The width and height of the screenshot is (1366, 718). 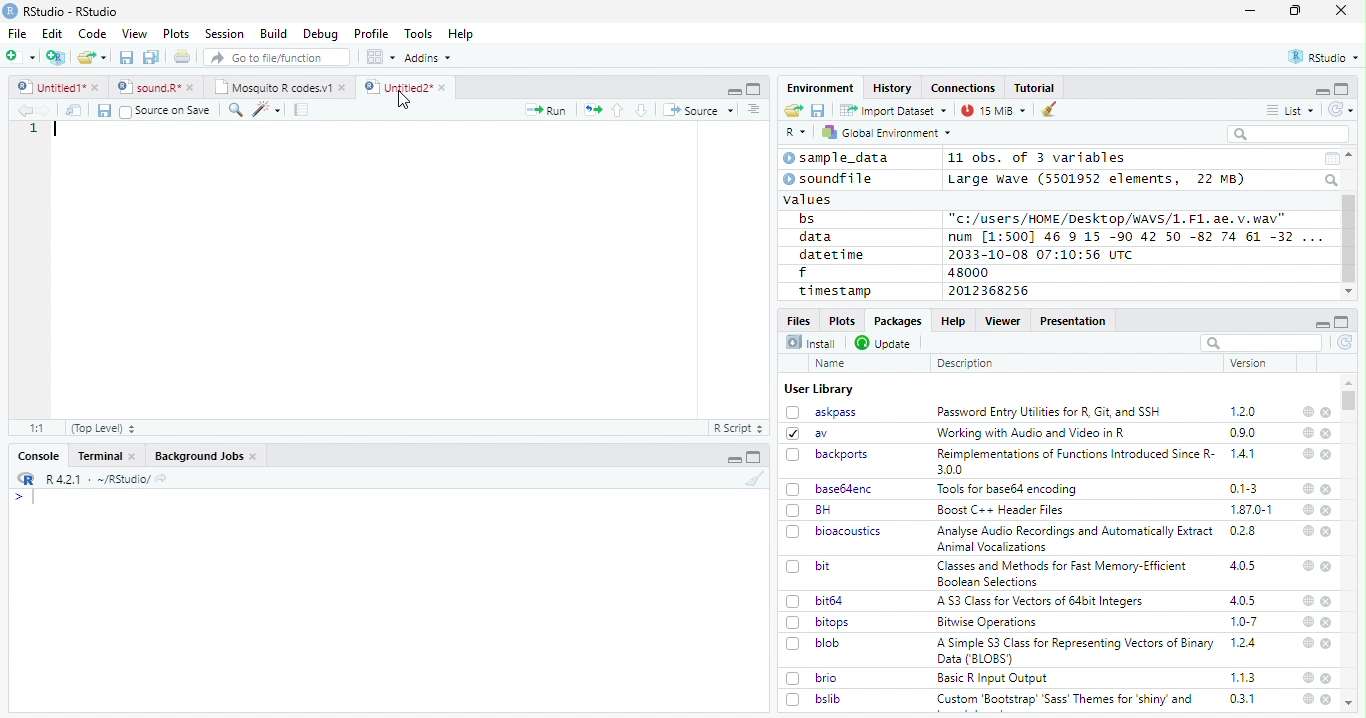 I want to click on data, so click(x=819, y=237).